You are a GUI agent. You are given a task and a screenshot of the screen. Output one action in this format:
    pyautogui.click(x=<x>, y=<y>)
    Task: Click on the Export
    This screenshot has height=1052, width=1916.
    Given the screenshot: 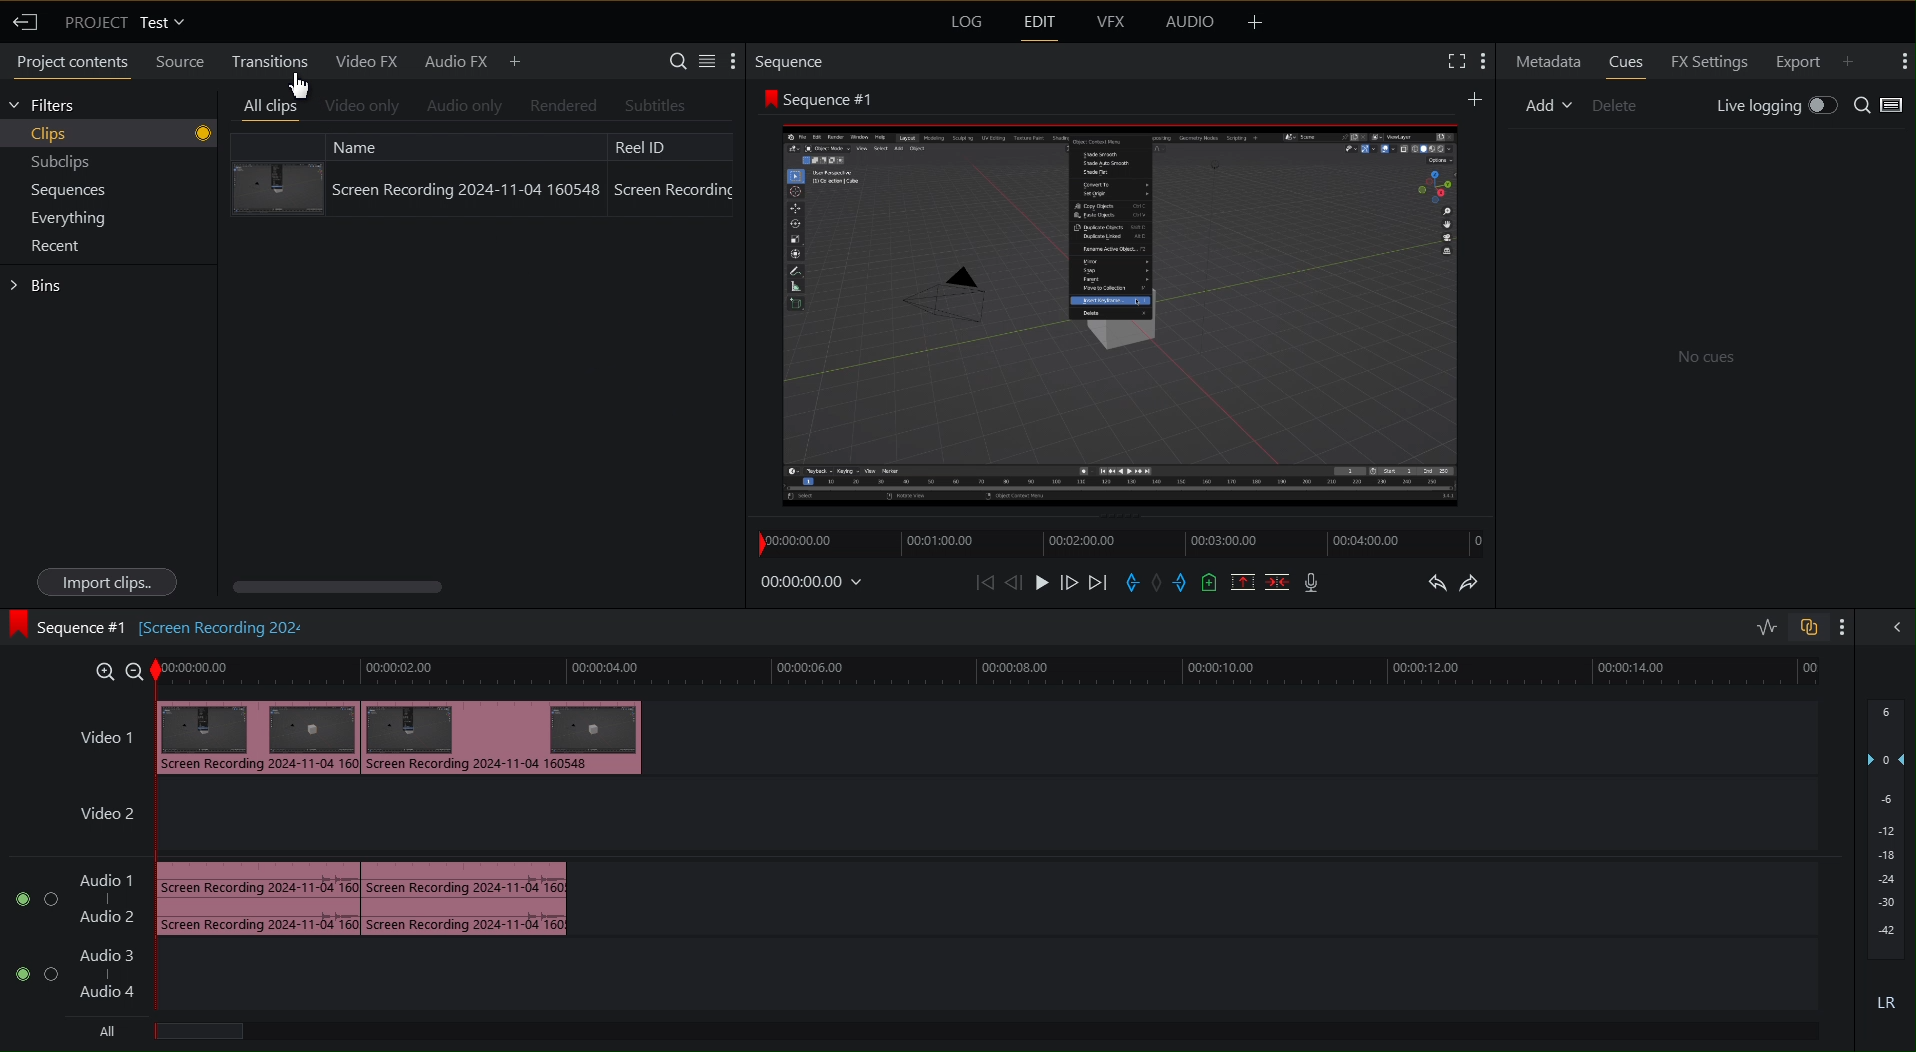 What is the action you would take?
    pyautogui.click(x=1798, y=62)
    